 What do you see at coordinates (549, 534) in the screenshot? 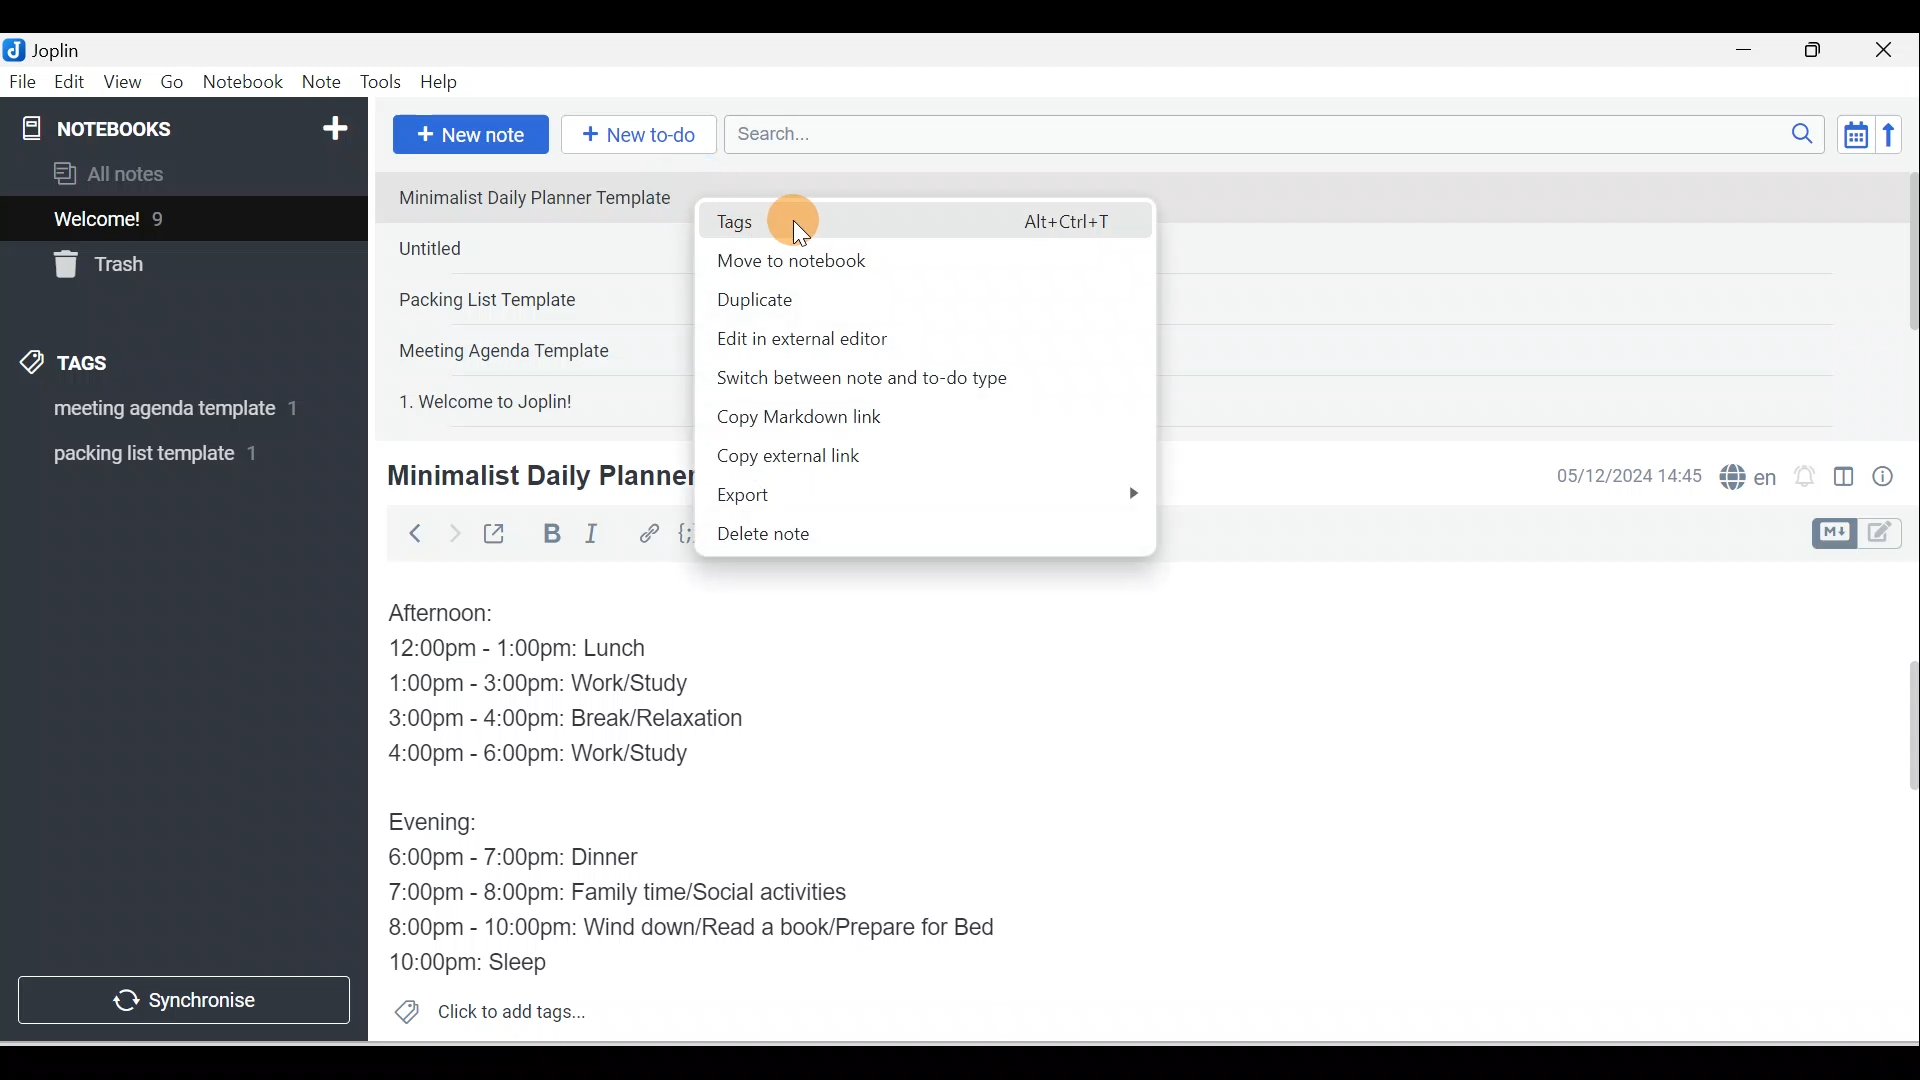
I see `Bold` at bounding box center [549, 534].